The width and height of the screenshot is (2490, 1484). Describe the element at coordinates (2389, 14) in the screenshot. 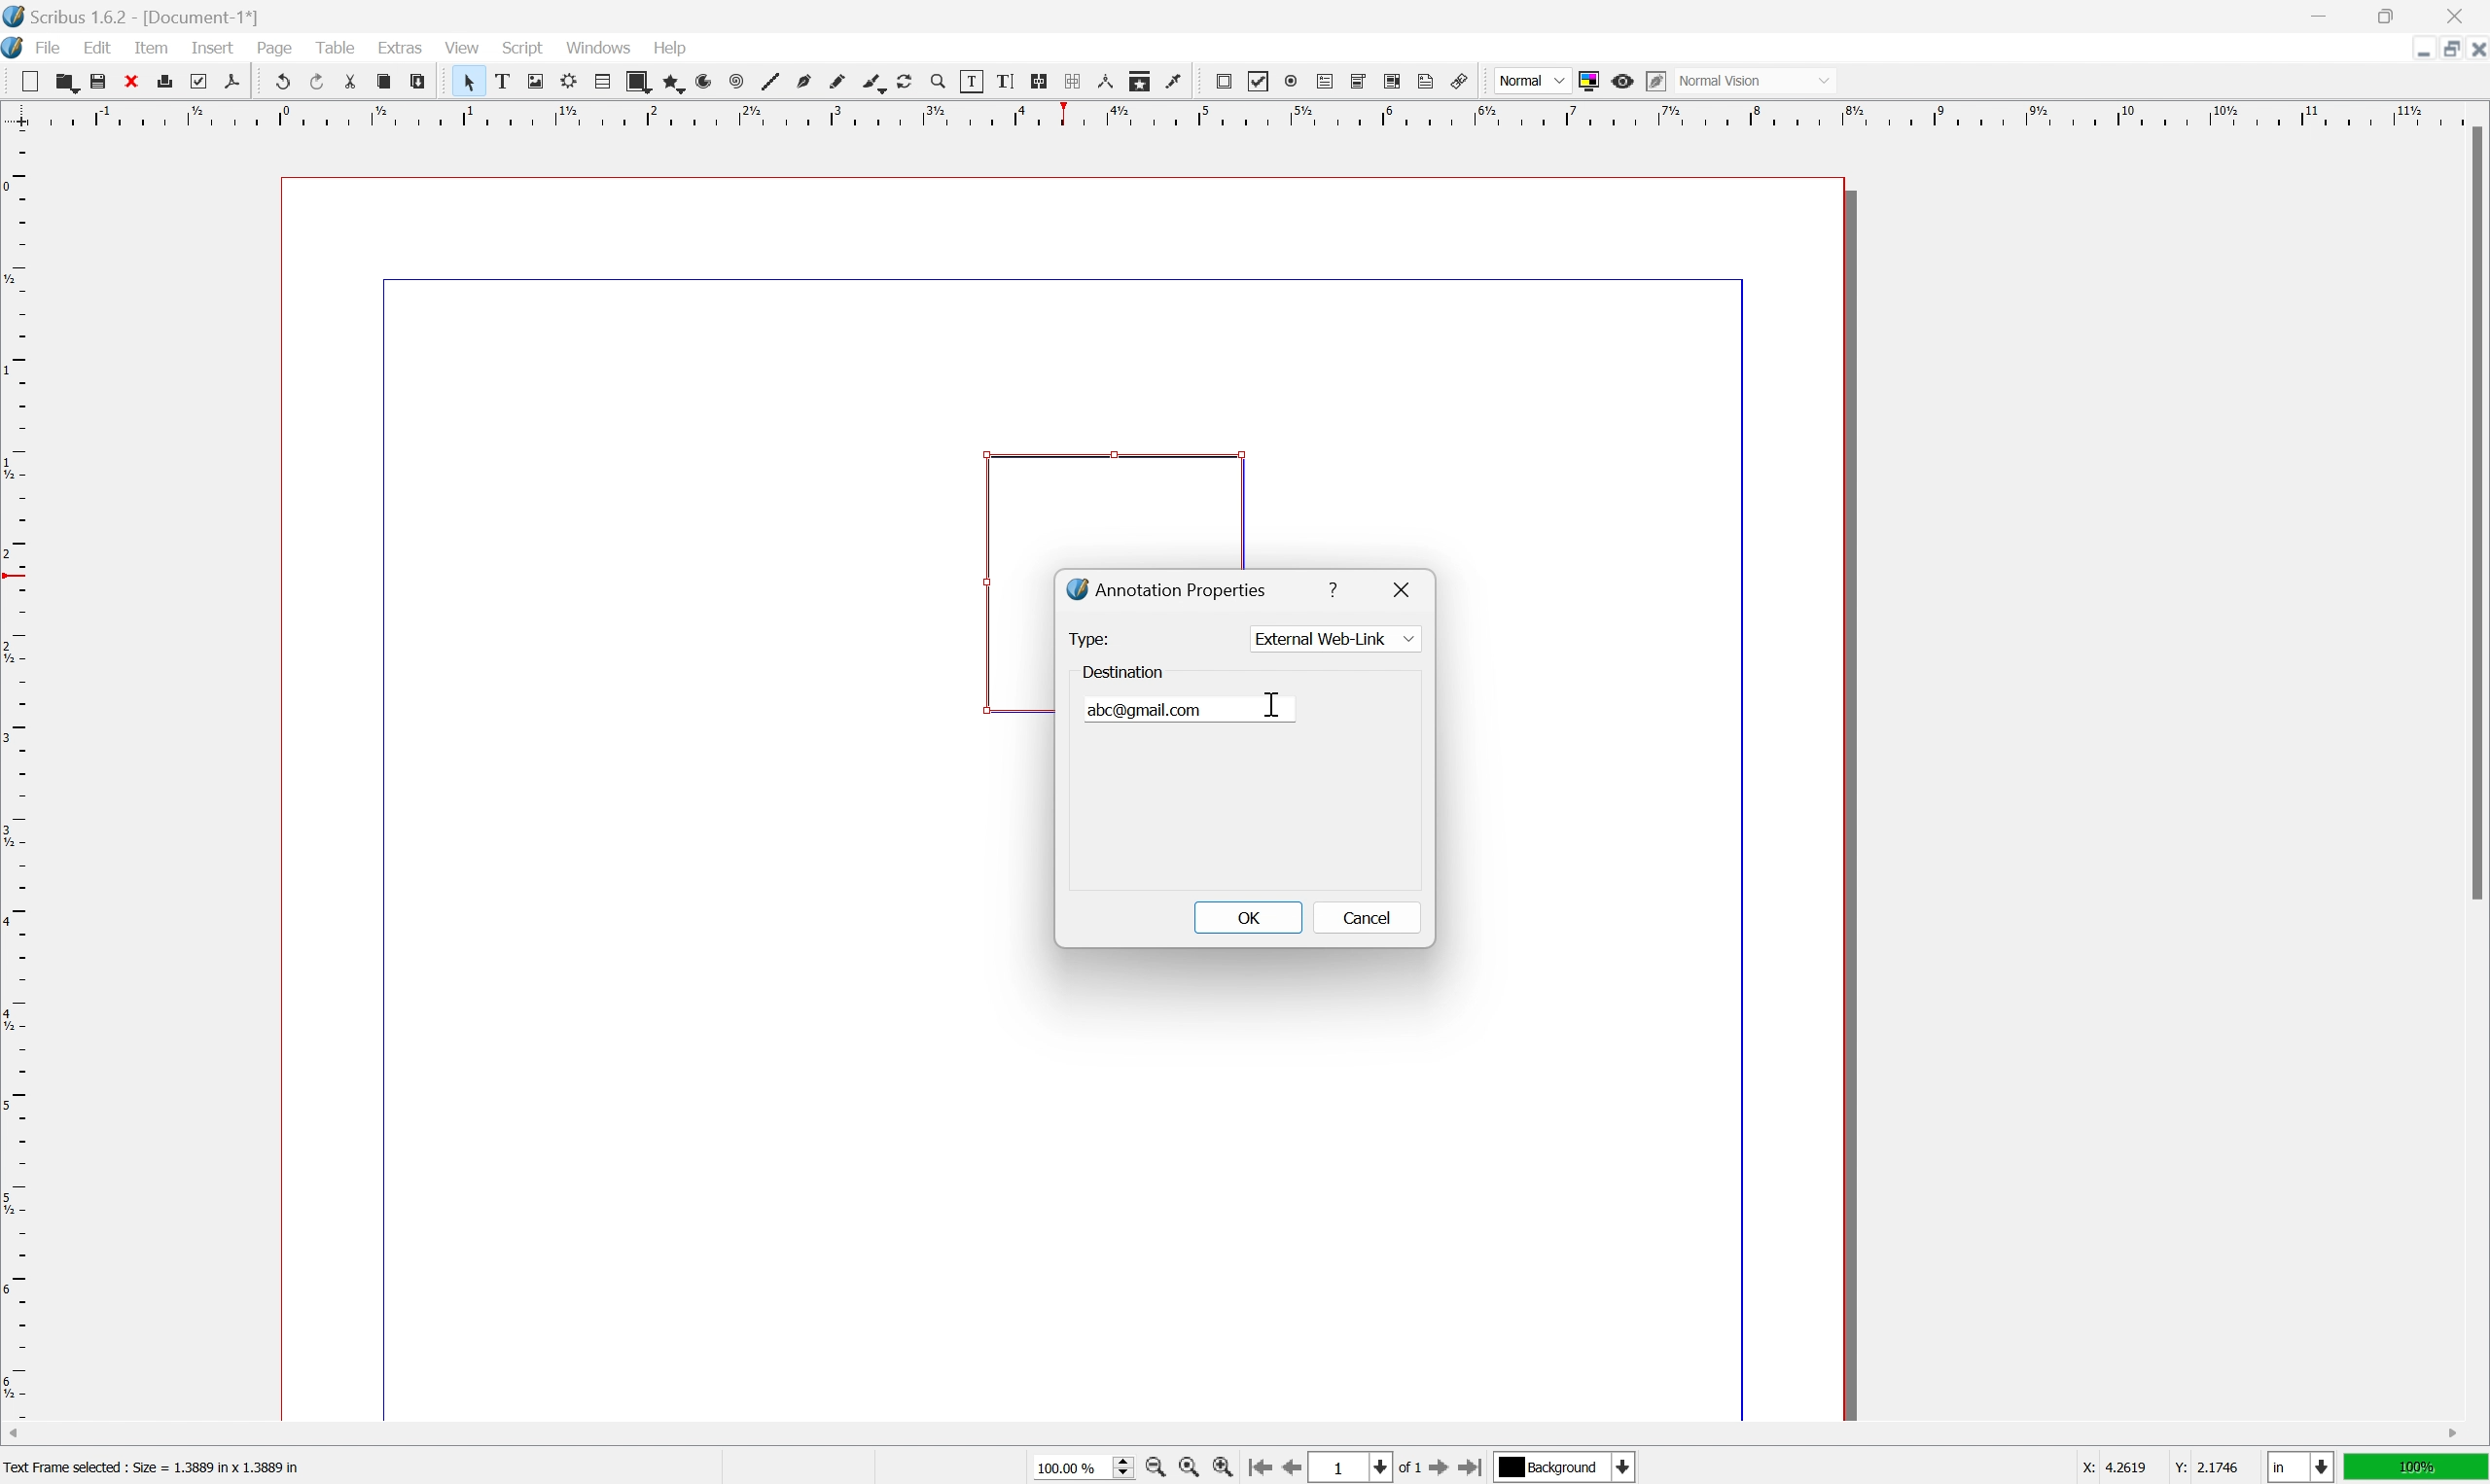

I see `restore down` at that location.